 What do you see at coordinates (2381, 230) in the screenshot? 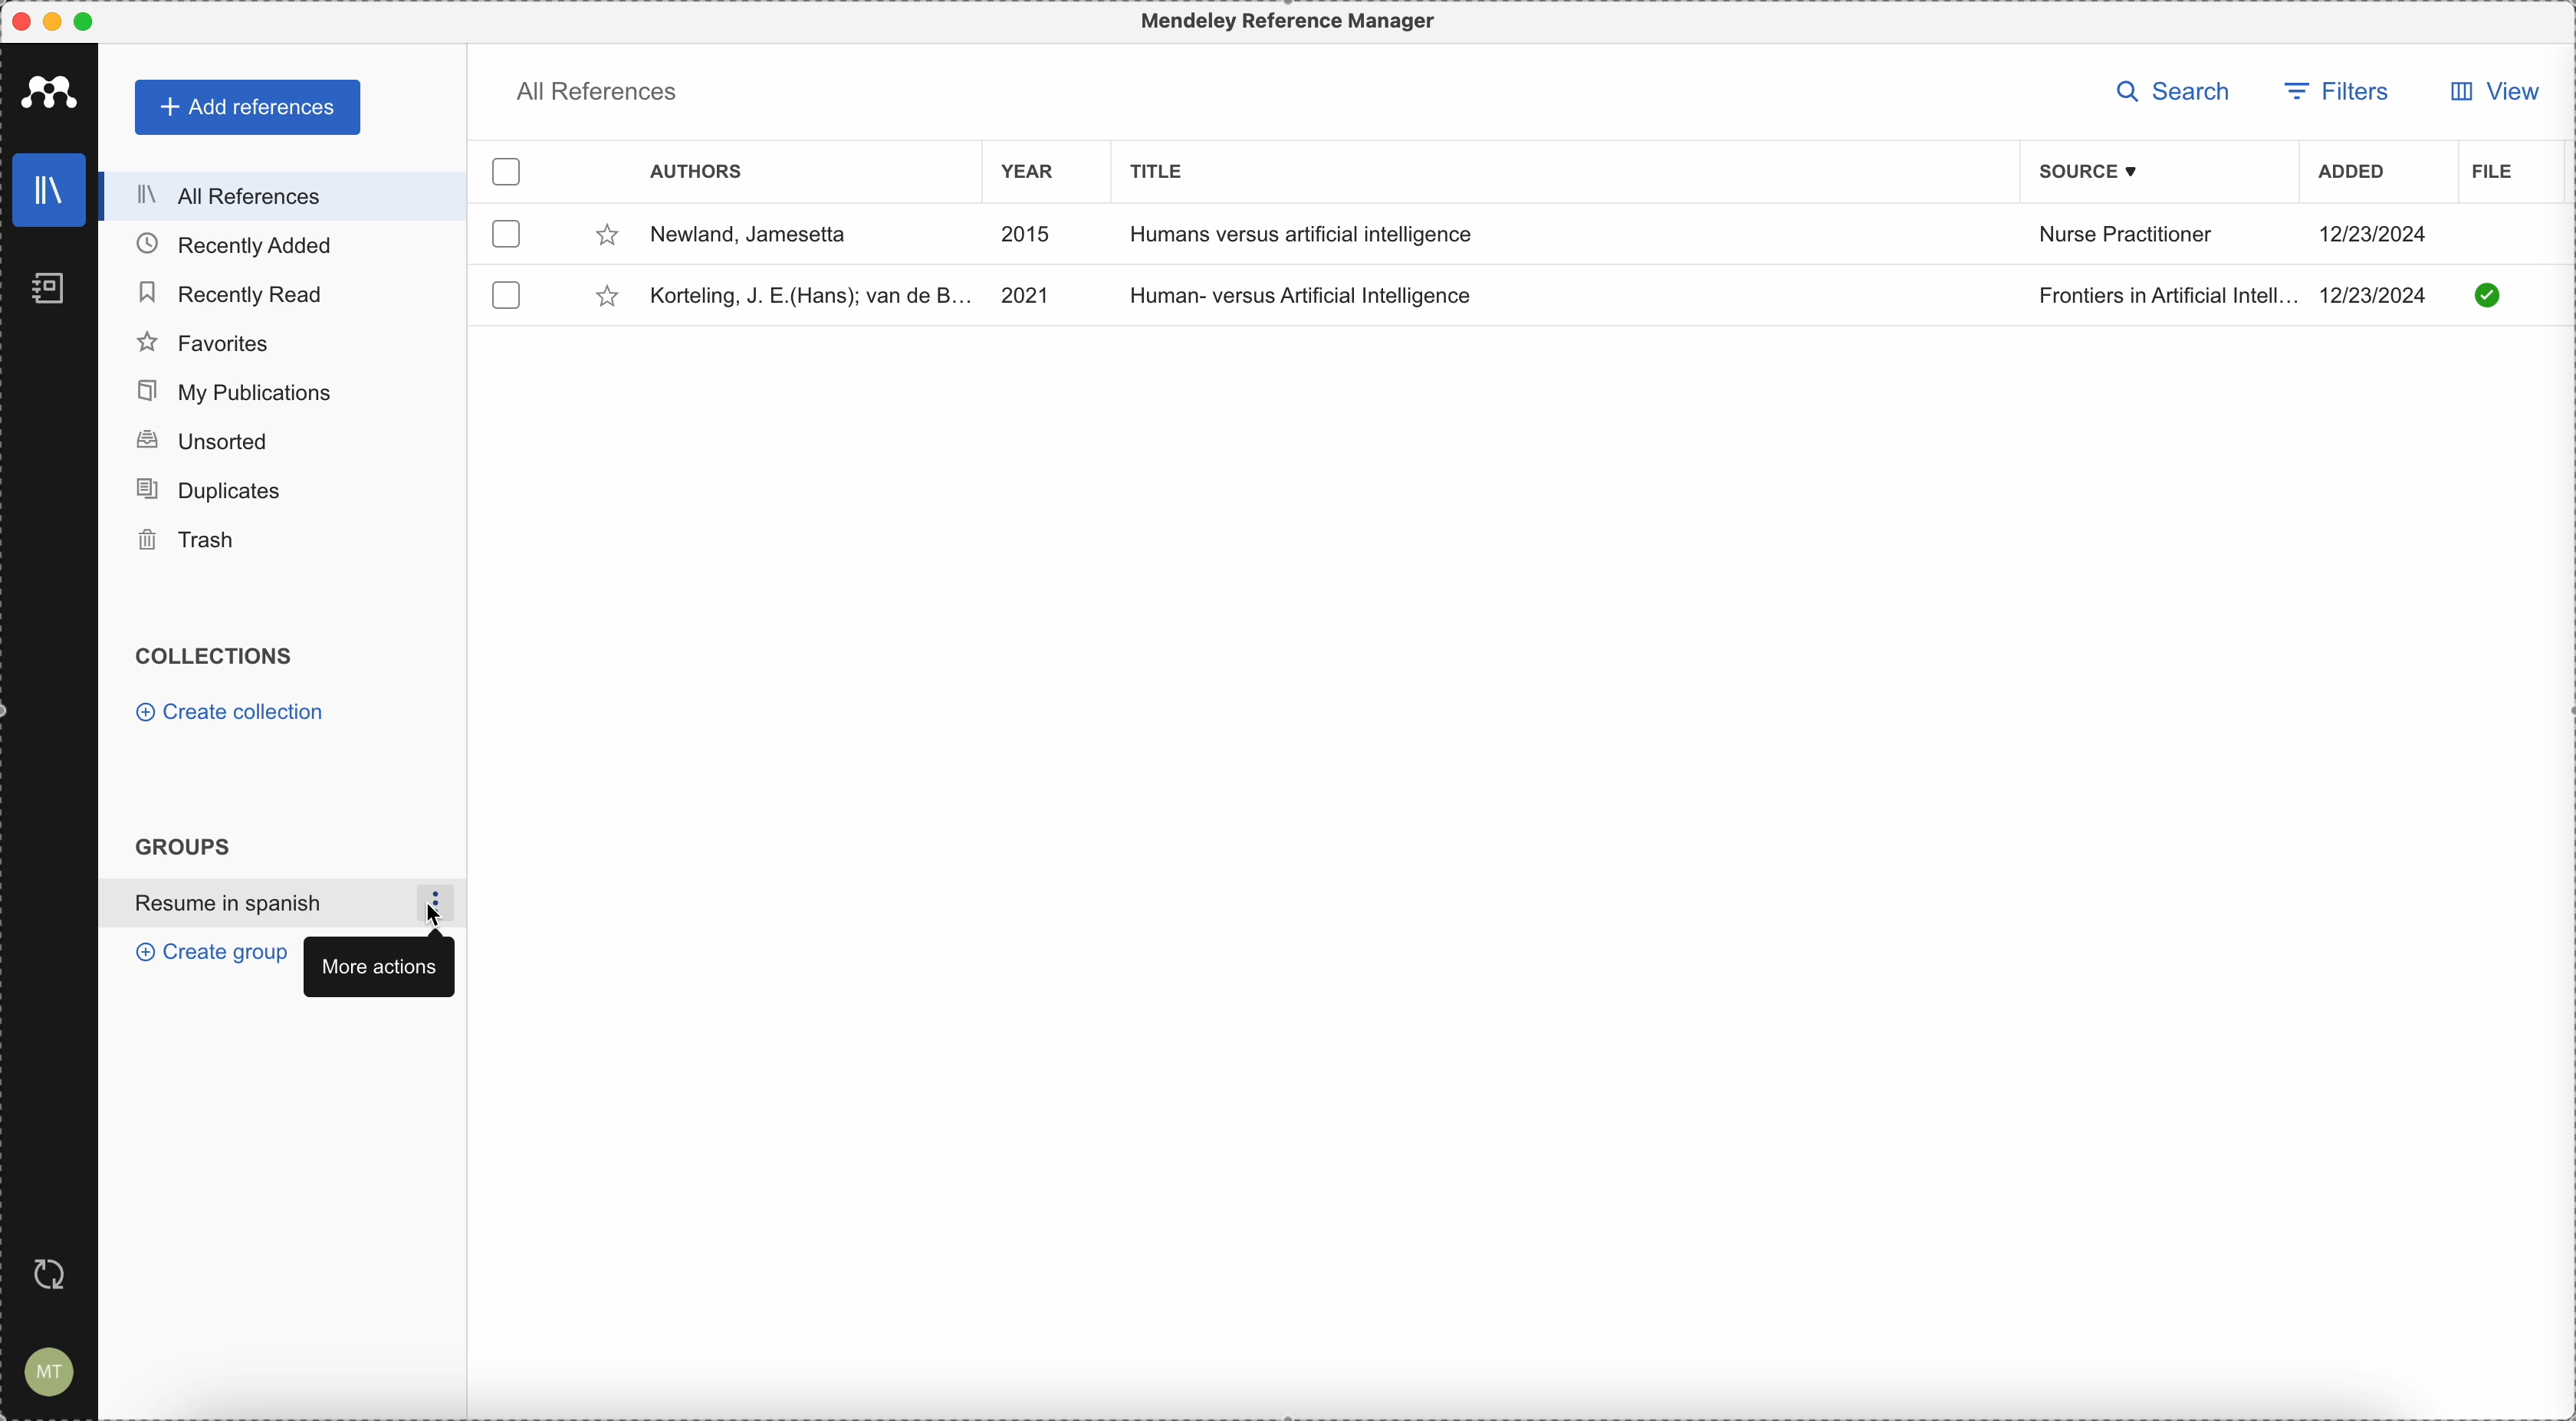
I see `12/23/2024` at bounding box center [2381, 230].